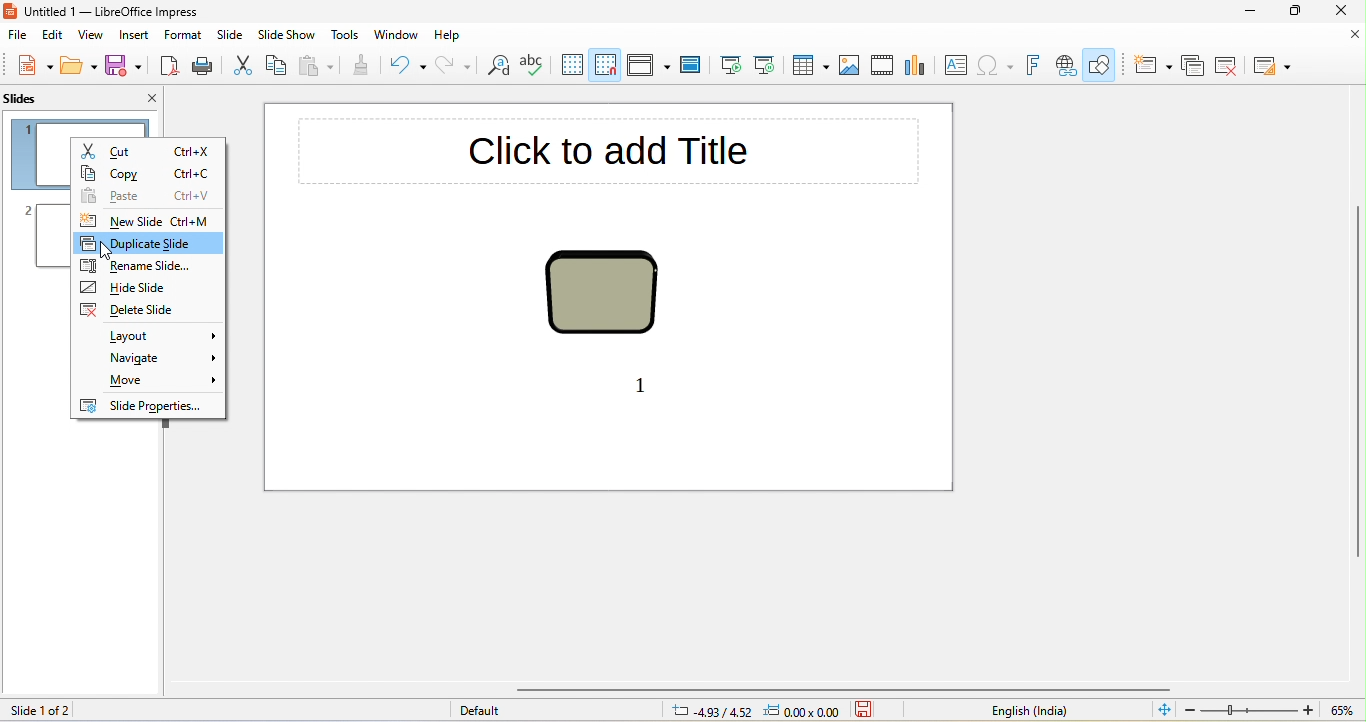  I want to click on spelling, so click(532, 68).